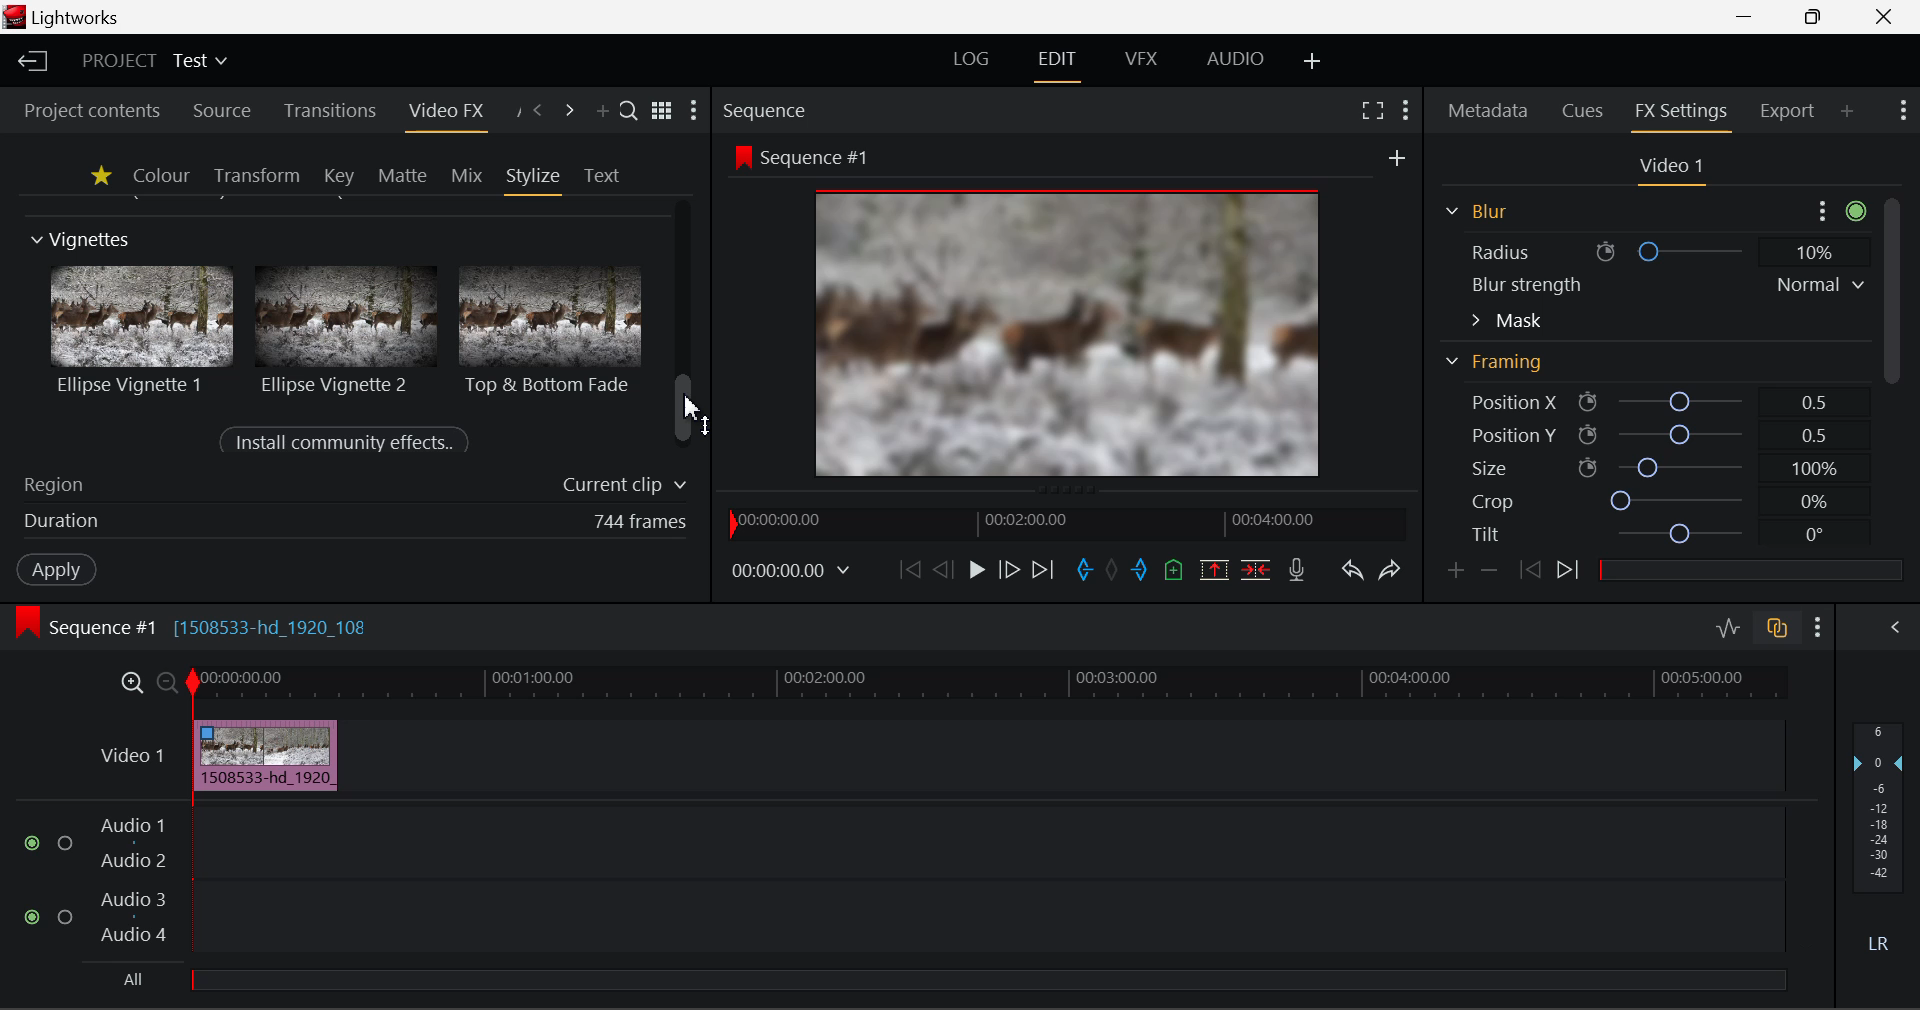  What do you see at coordinates (1814, 18) in the screenshot?
I see `Minimize` at bounding box center [1814, 18].